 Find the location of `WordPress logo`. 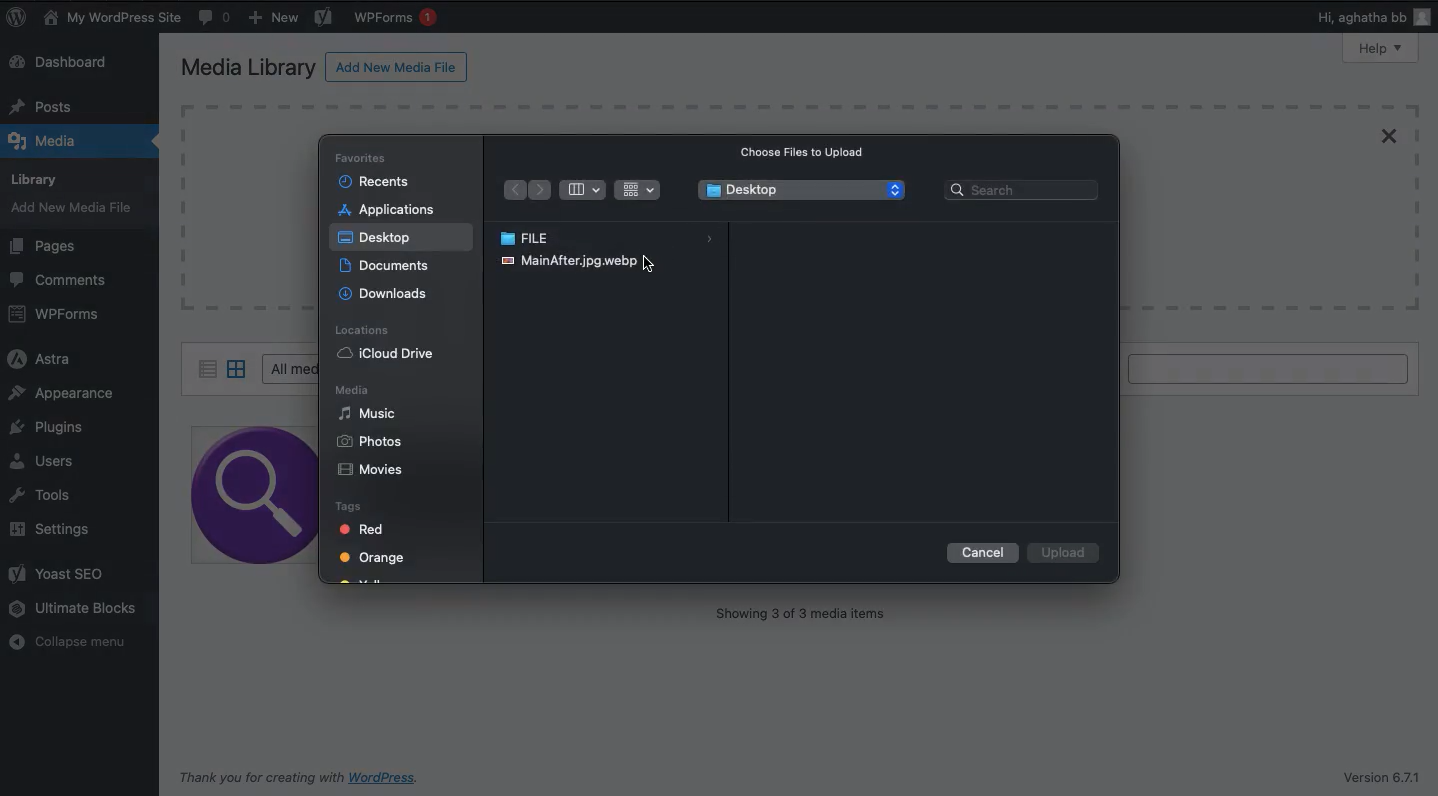

WordPress logo is located at coordinates (16, 17).